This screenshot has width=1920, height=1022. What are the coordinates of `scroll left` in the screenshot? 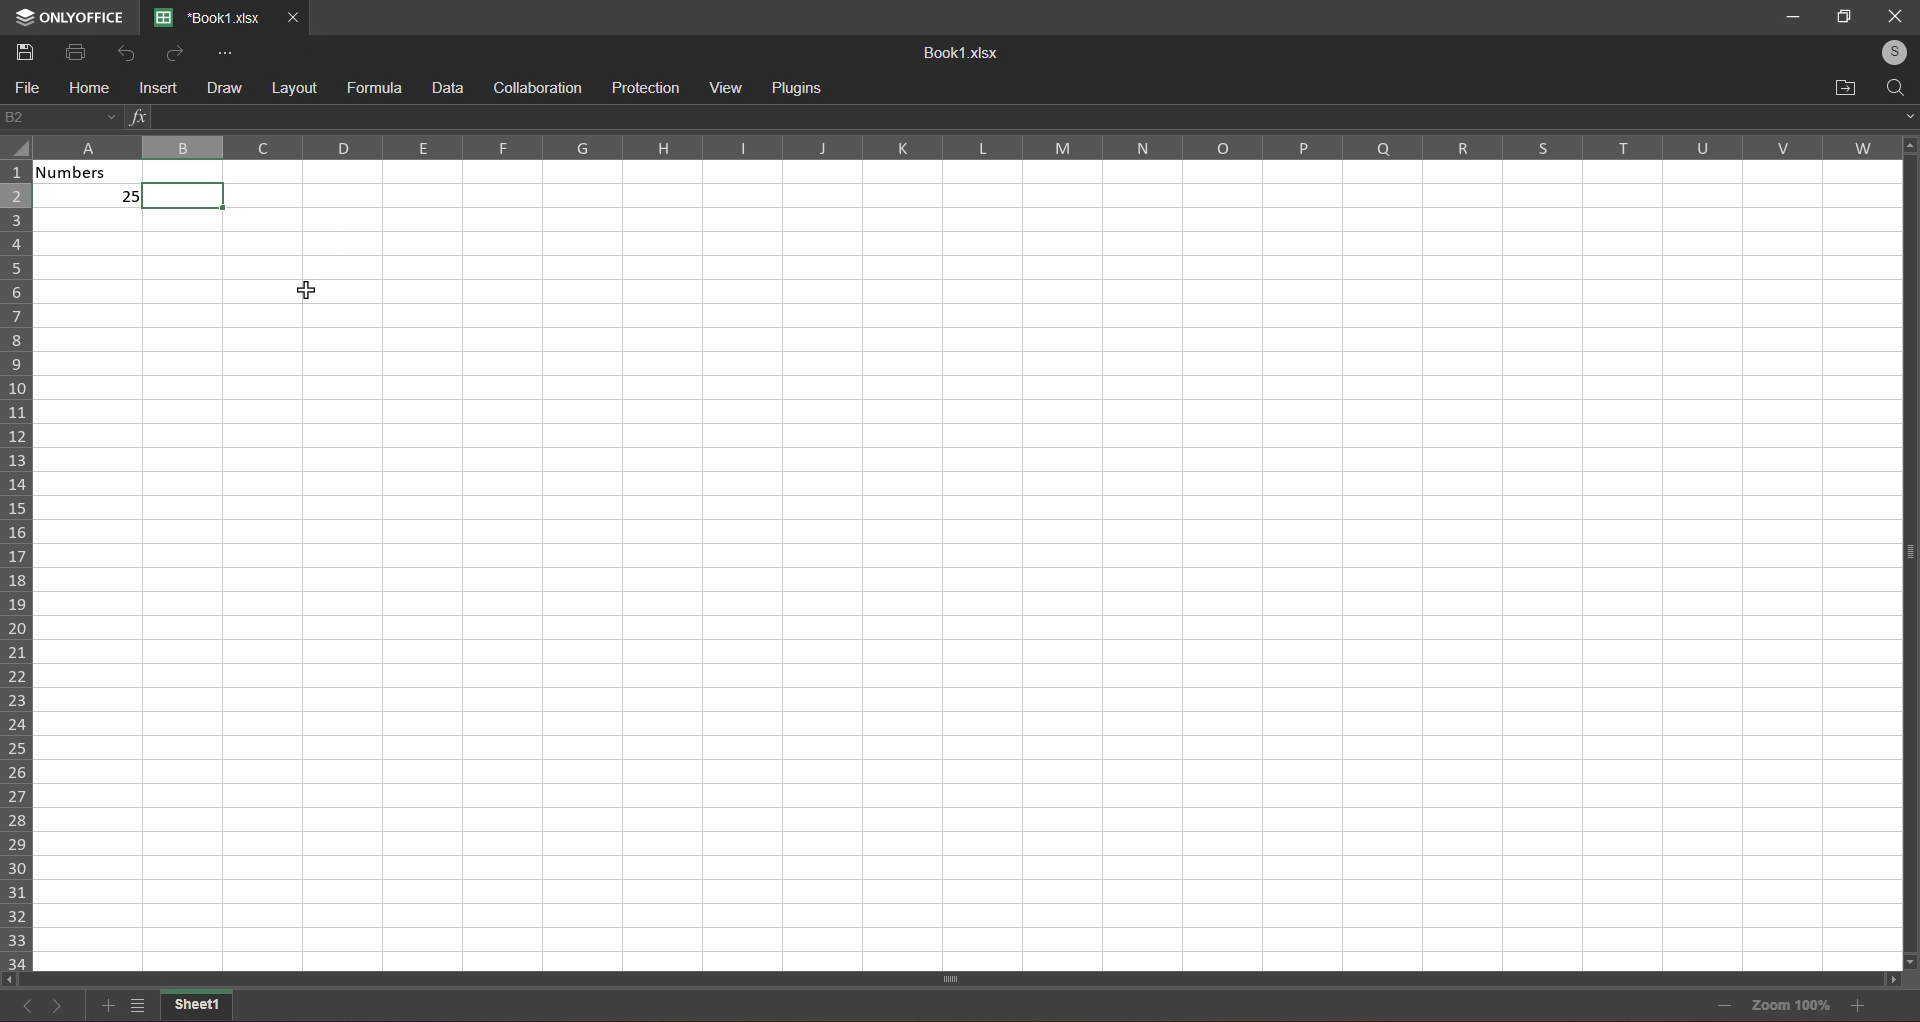 It's located at (15, 978).